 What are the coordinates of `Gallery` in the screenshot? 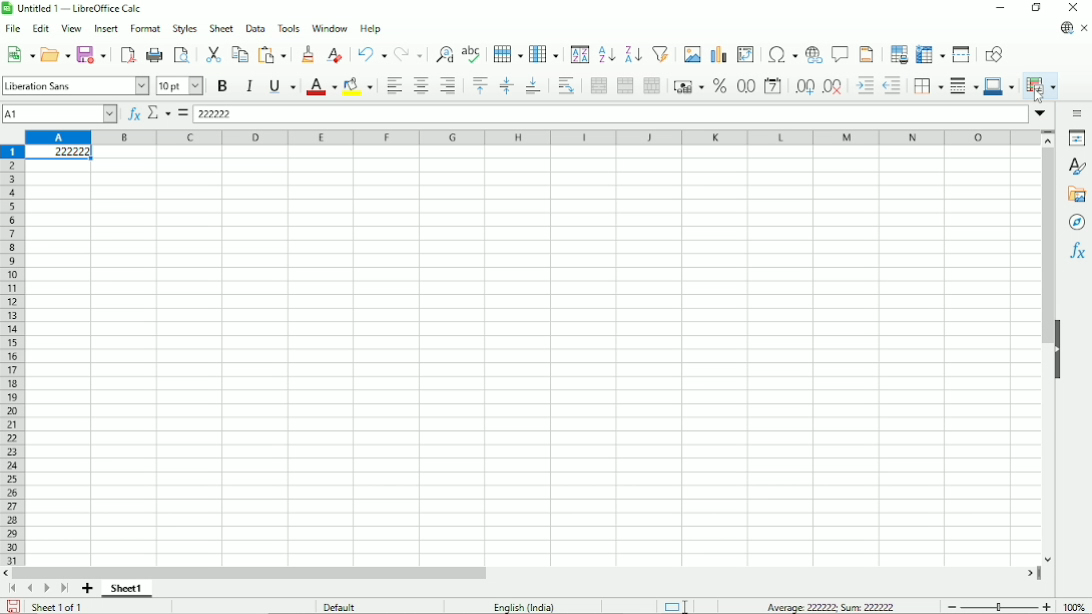 It's located at (1077, 194).